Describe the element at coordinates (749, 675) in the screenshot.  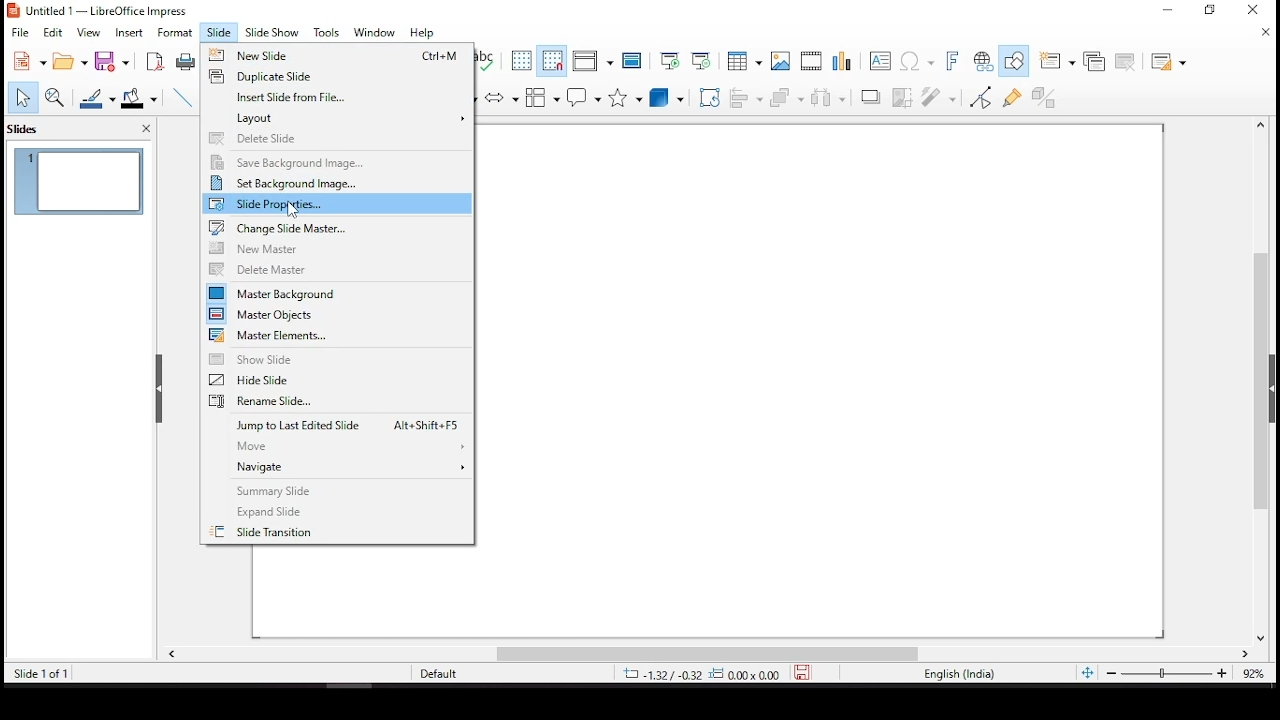
I see `0.00x0.00` at that location.